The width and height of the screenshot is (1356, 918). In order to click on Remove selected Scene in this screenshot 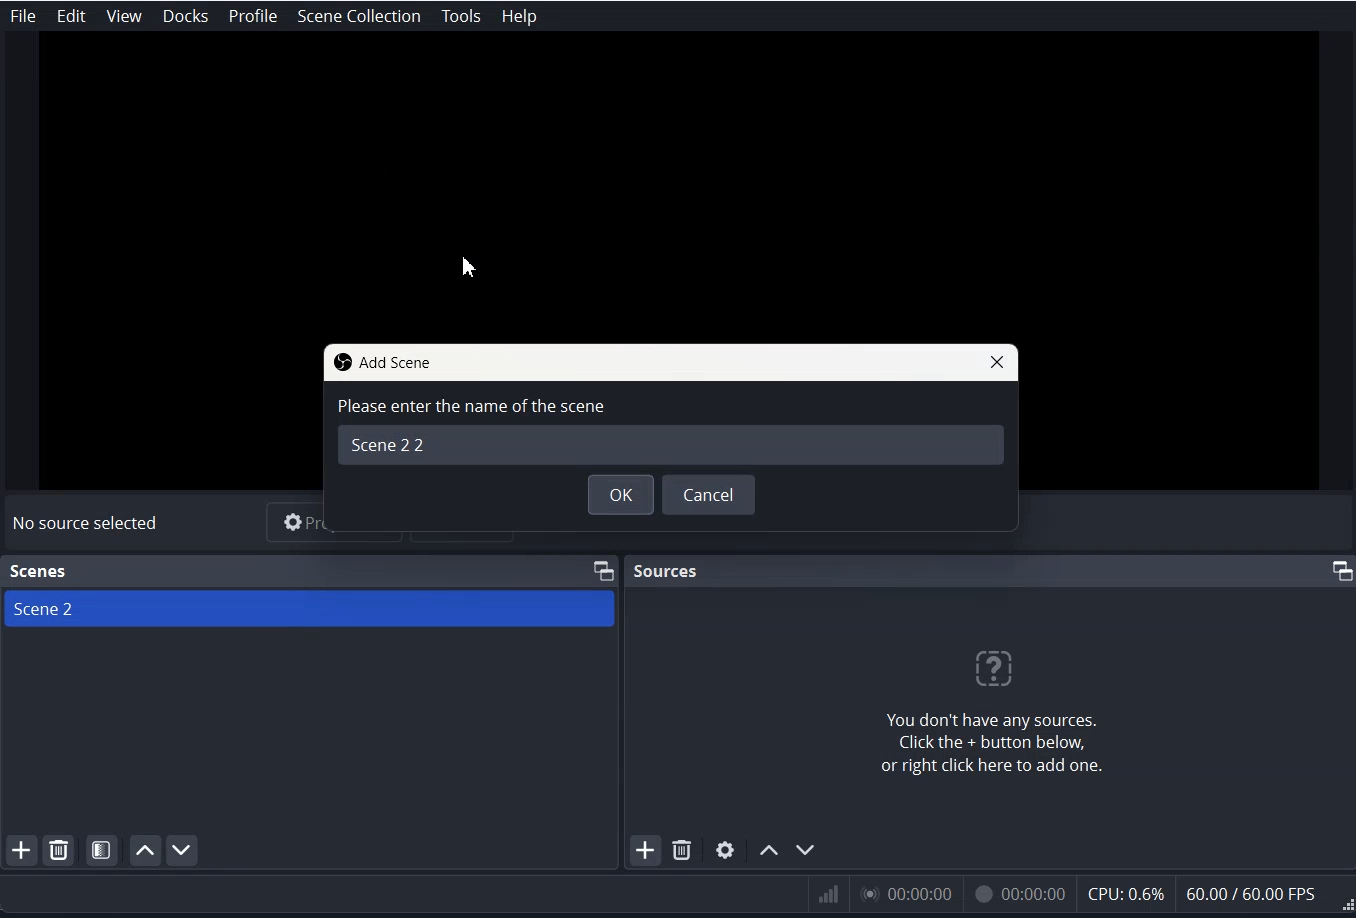, I will do `click(59, 850)`.